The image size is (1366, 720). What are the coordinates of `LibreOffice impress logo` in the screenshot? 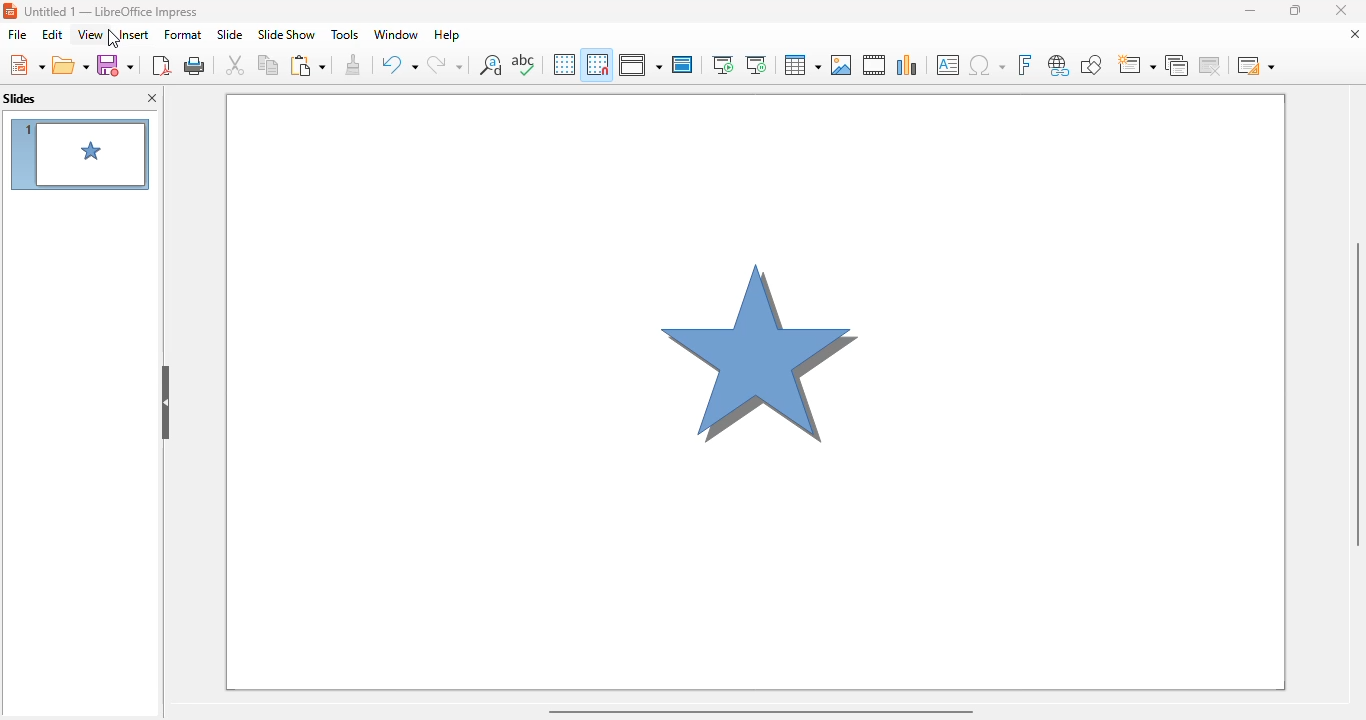 It's located at (9, 11).